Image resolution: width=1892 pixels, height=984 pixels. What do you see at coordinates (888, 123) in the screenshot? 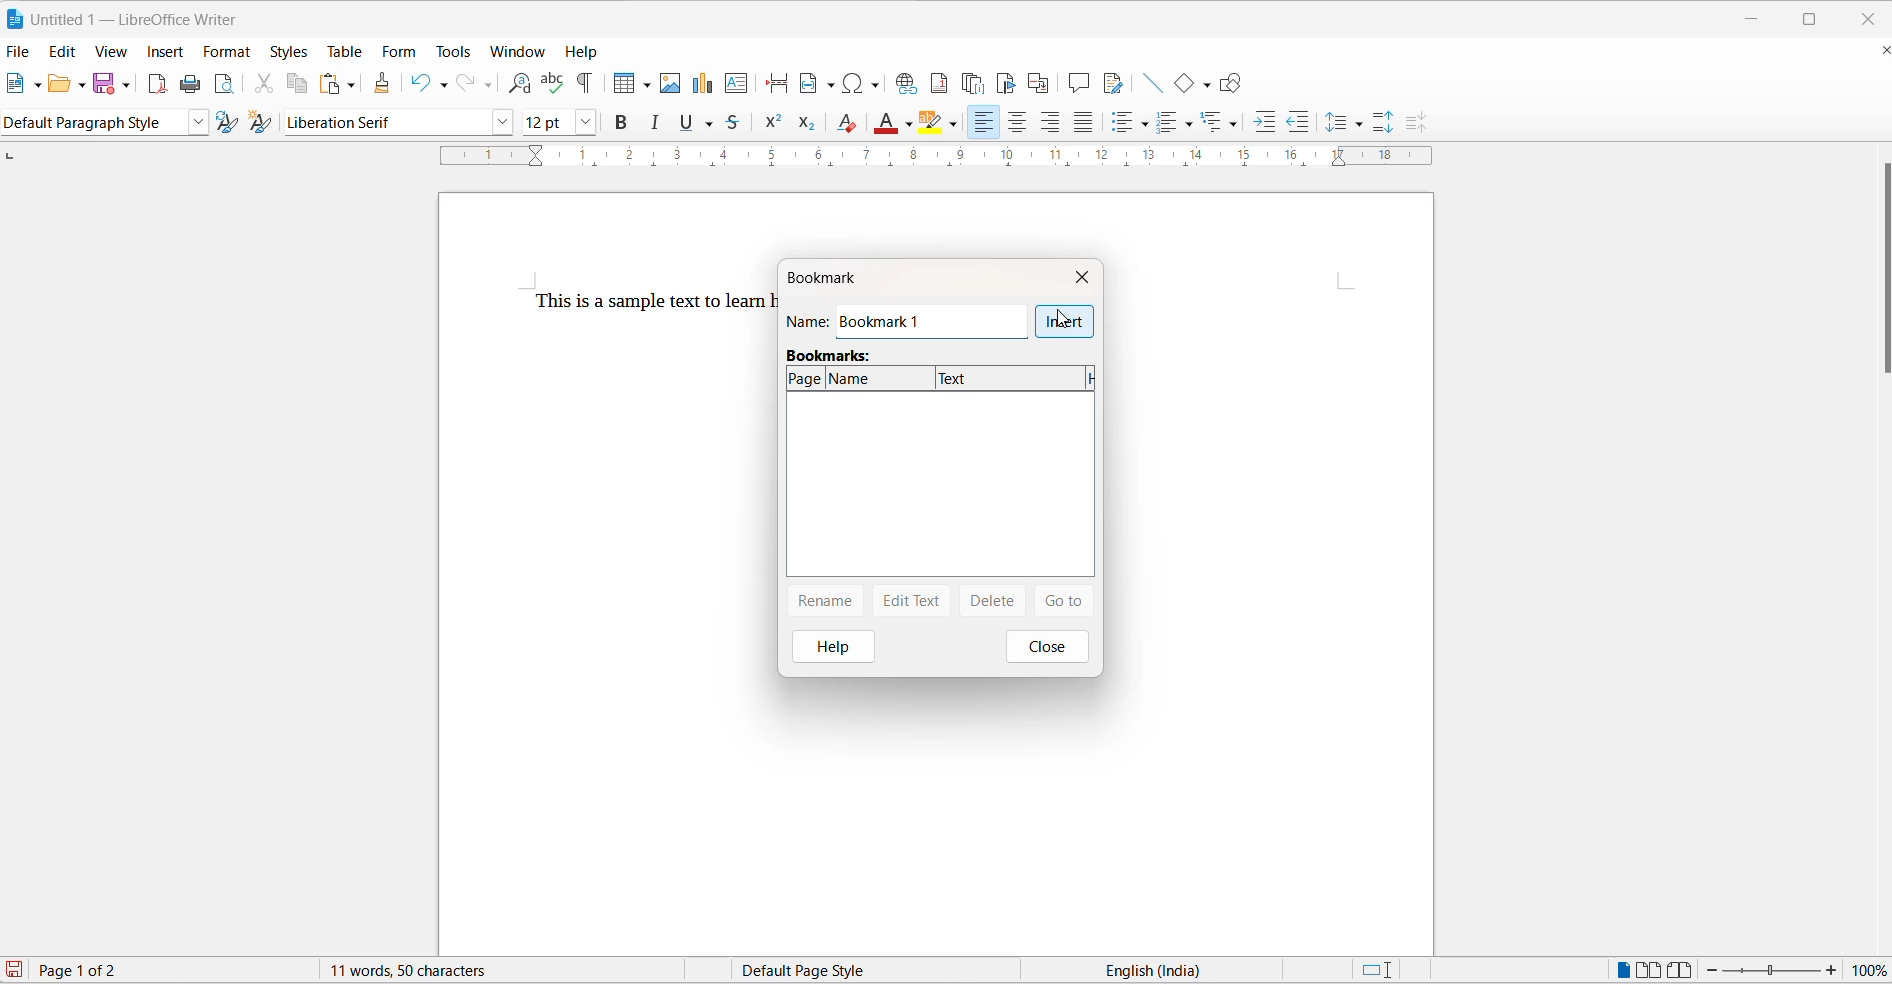
I see `font color` at bounding box center [888, 123].